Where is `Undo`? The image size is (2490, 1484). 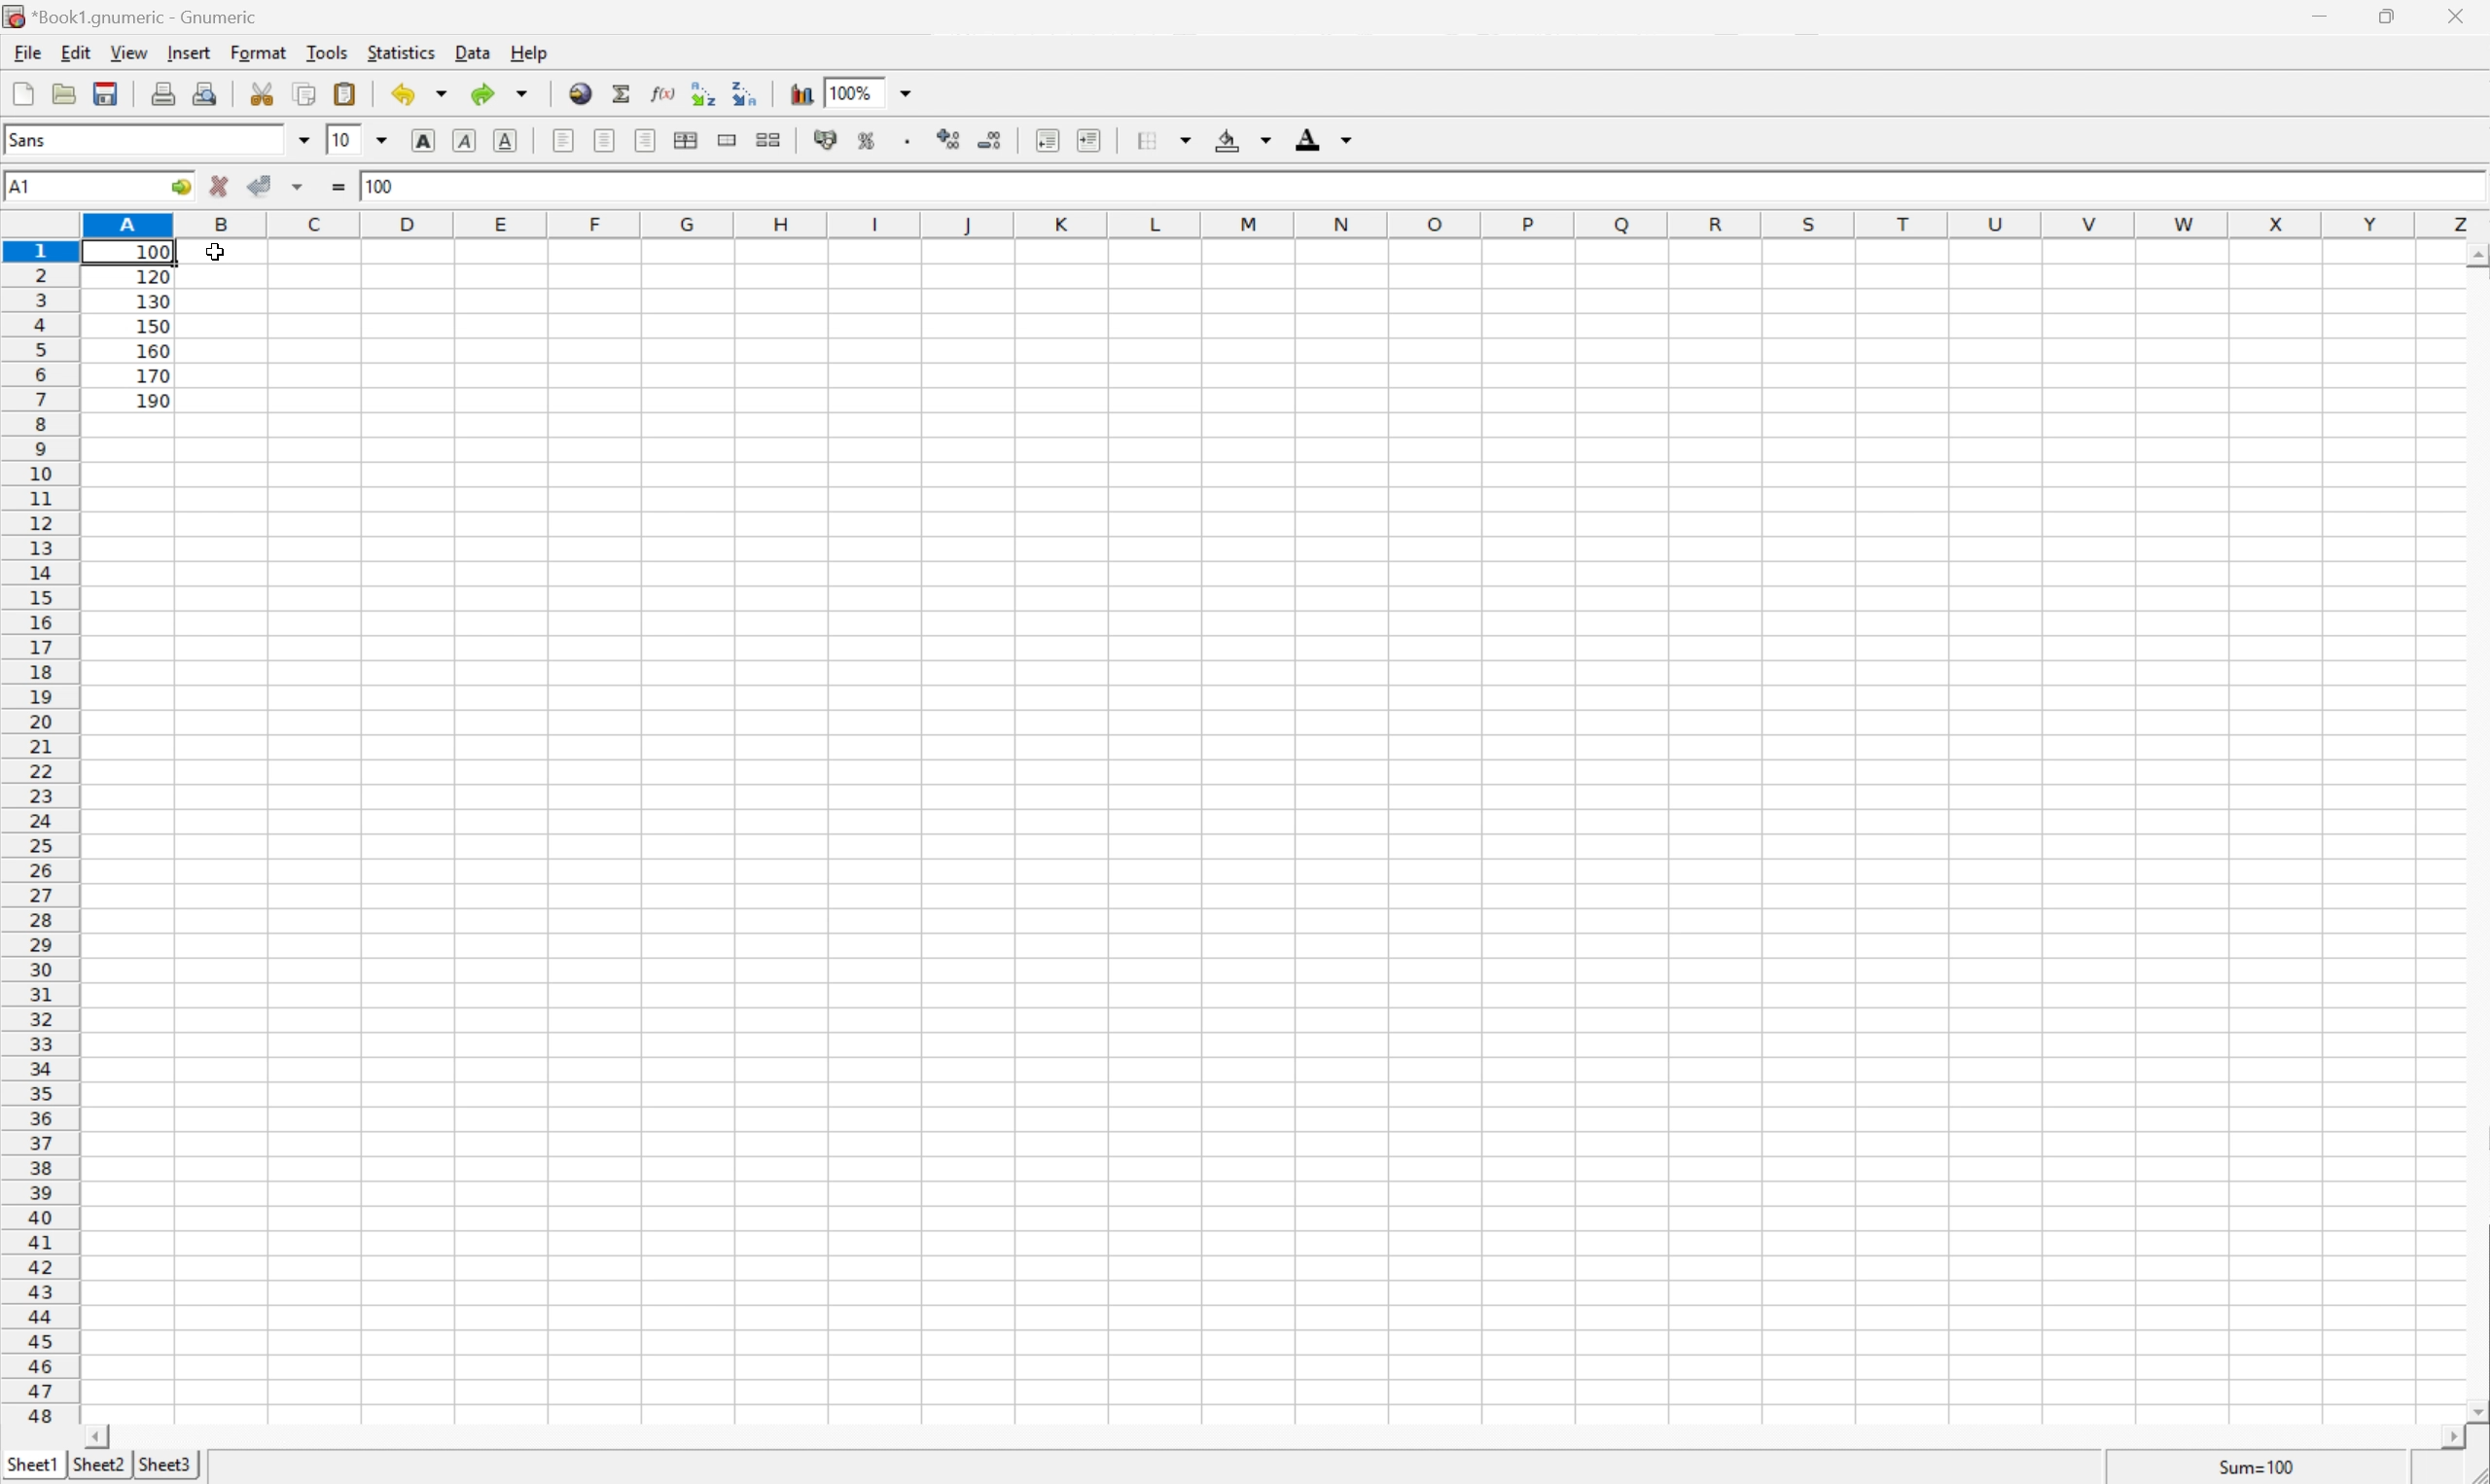
Undo is located at coordinates (416, 94).